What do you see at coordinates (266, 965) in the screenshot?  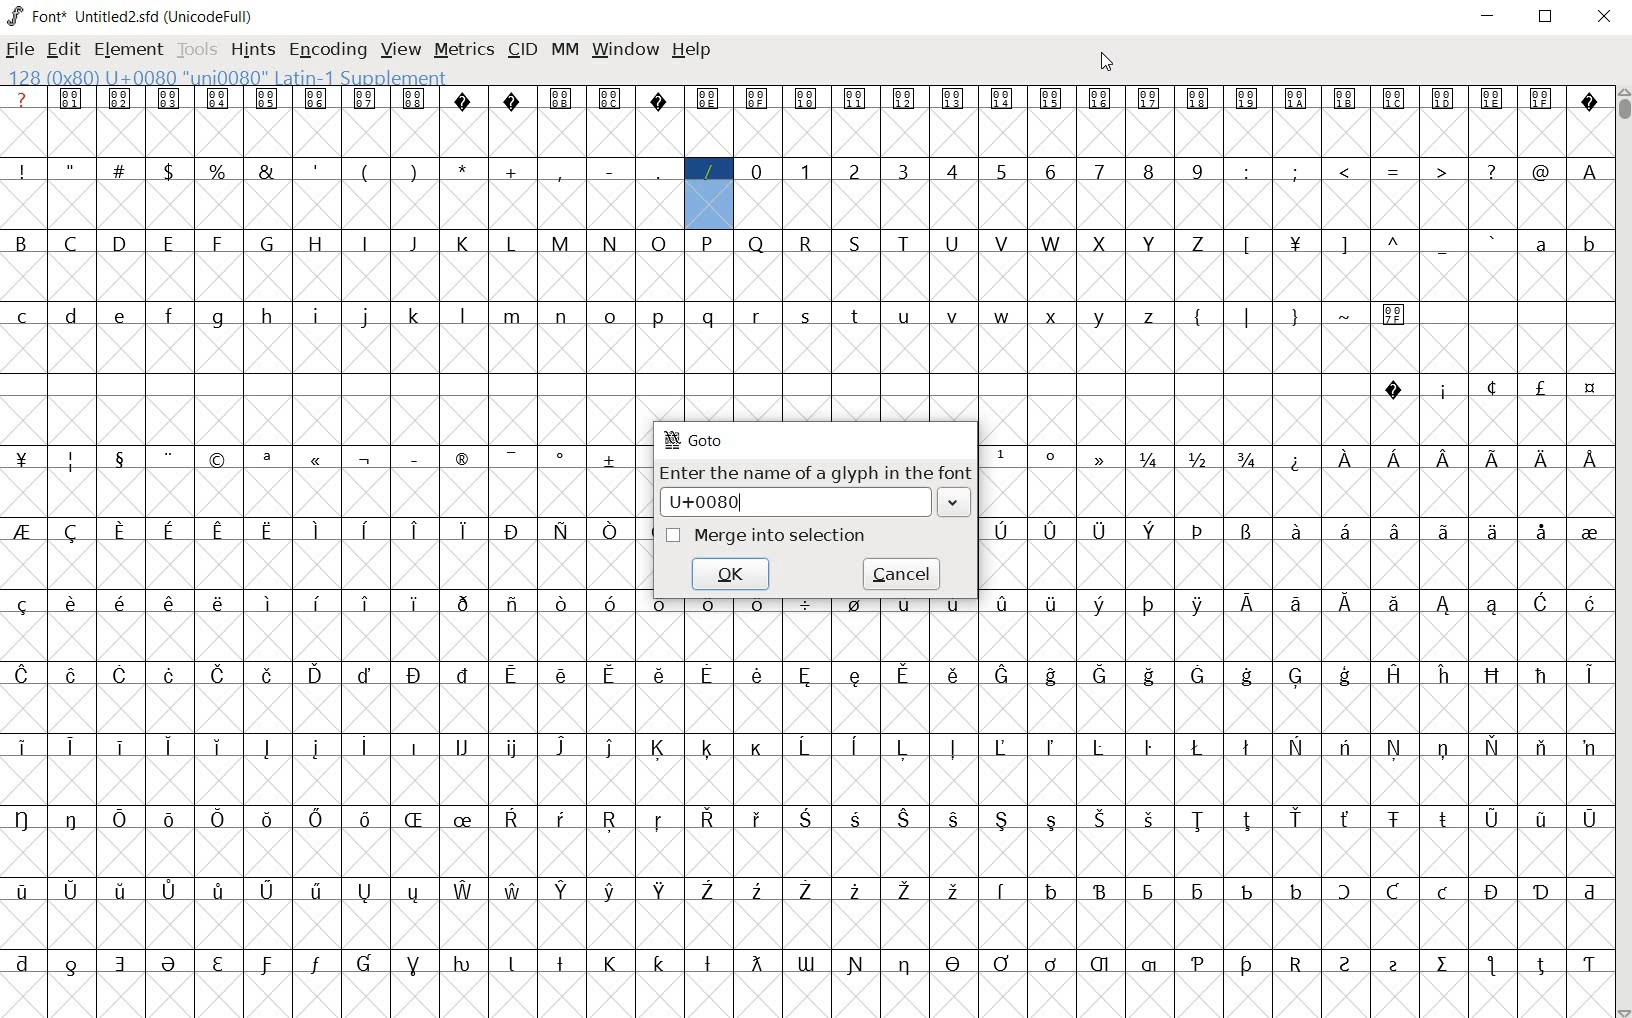 I see `glyph` at bounding box center [266, 965].